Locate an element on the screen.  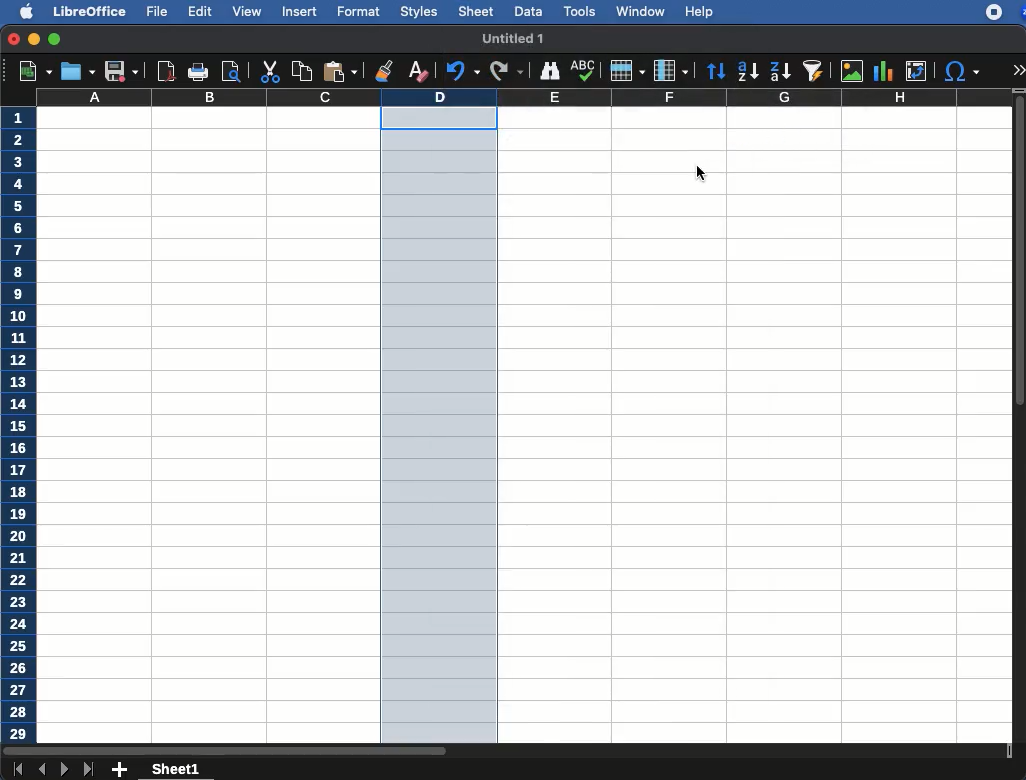
clone formatting is located at coordinates (383, 70).